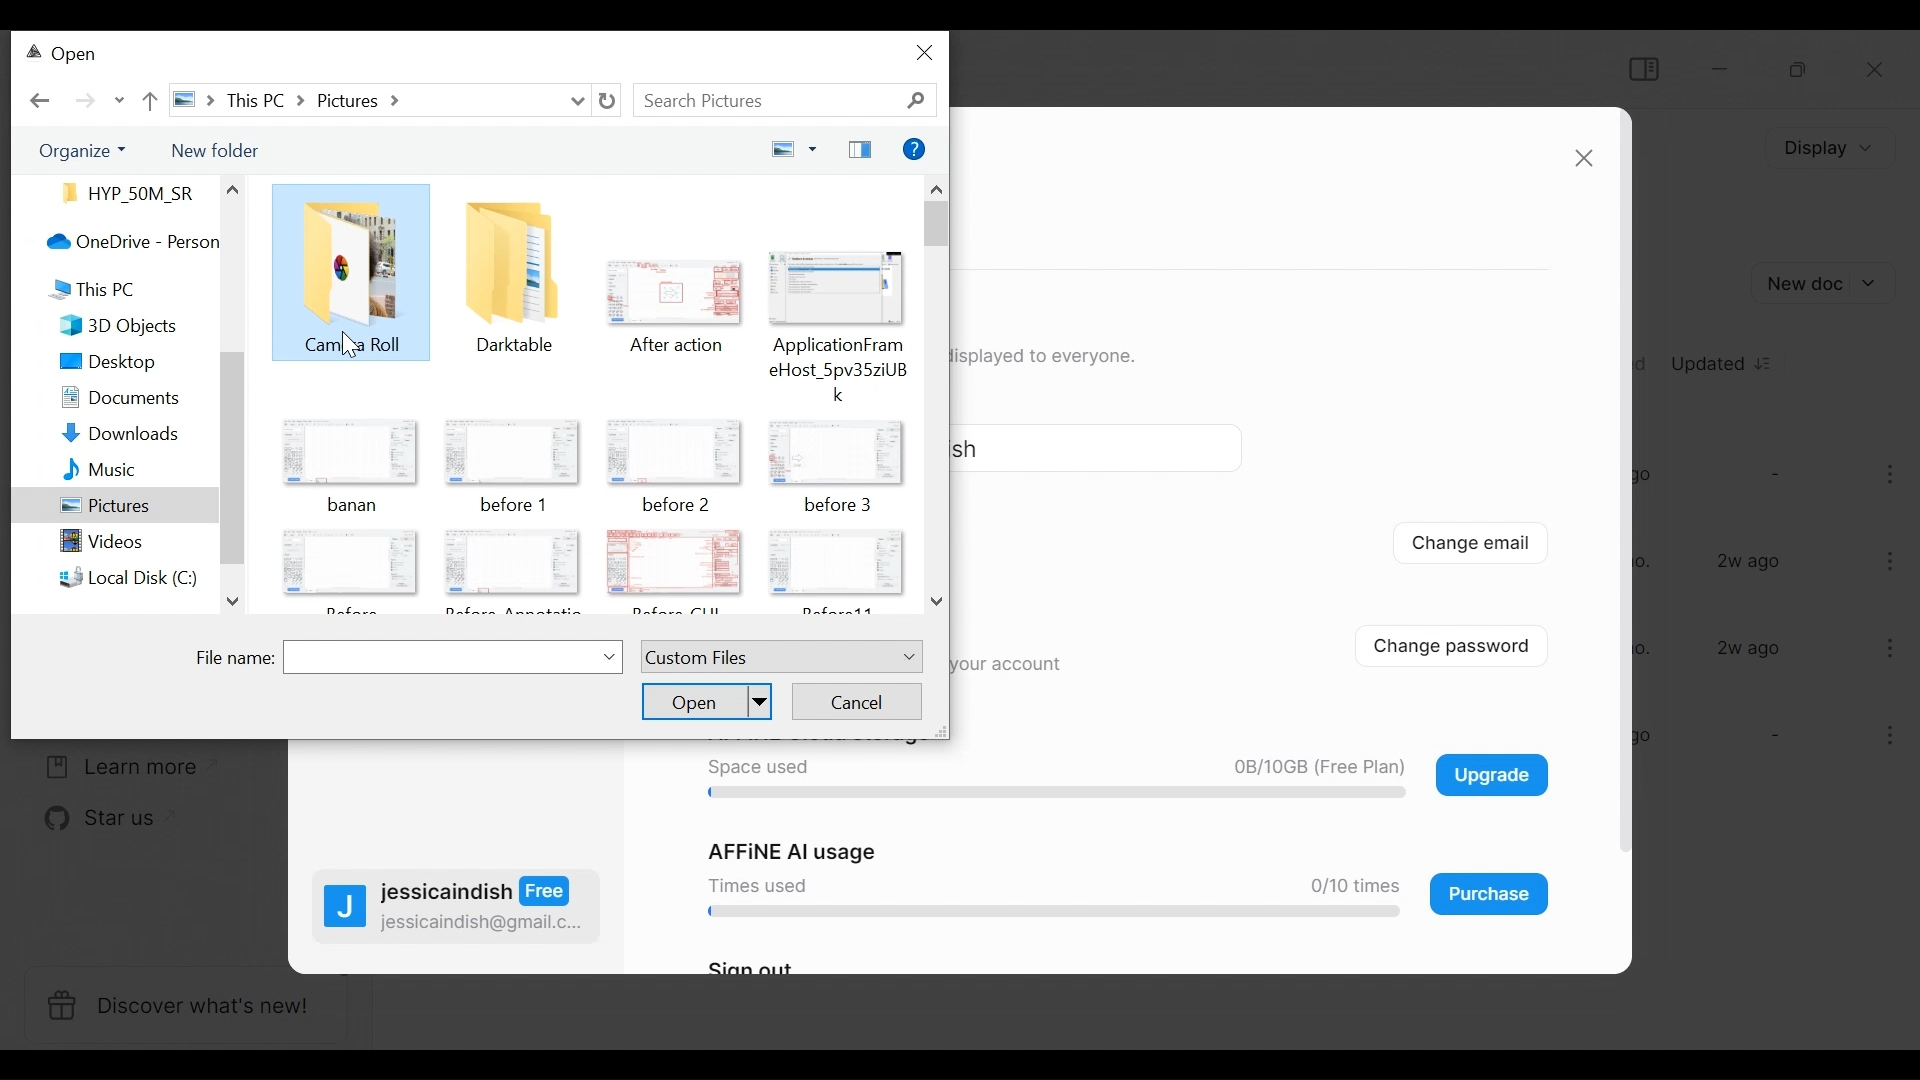  Describe the element at coordinates (1466, 644) in the screenshot. I see `Change password` at that location.